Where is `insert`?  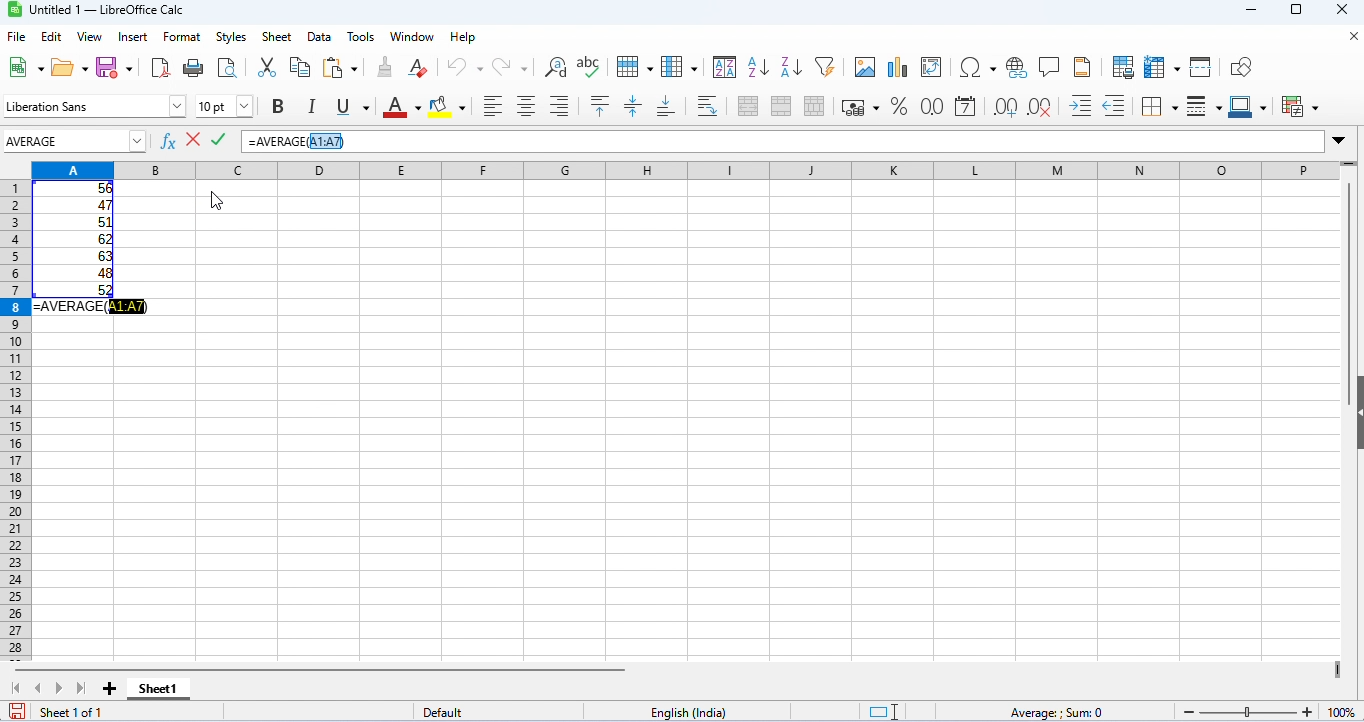
insert is located at coordinates (136, 36).